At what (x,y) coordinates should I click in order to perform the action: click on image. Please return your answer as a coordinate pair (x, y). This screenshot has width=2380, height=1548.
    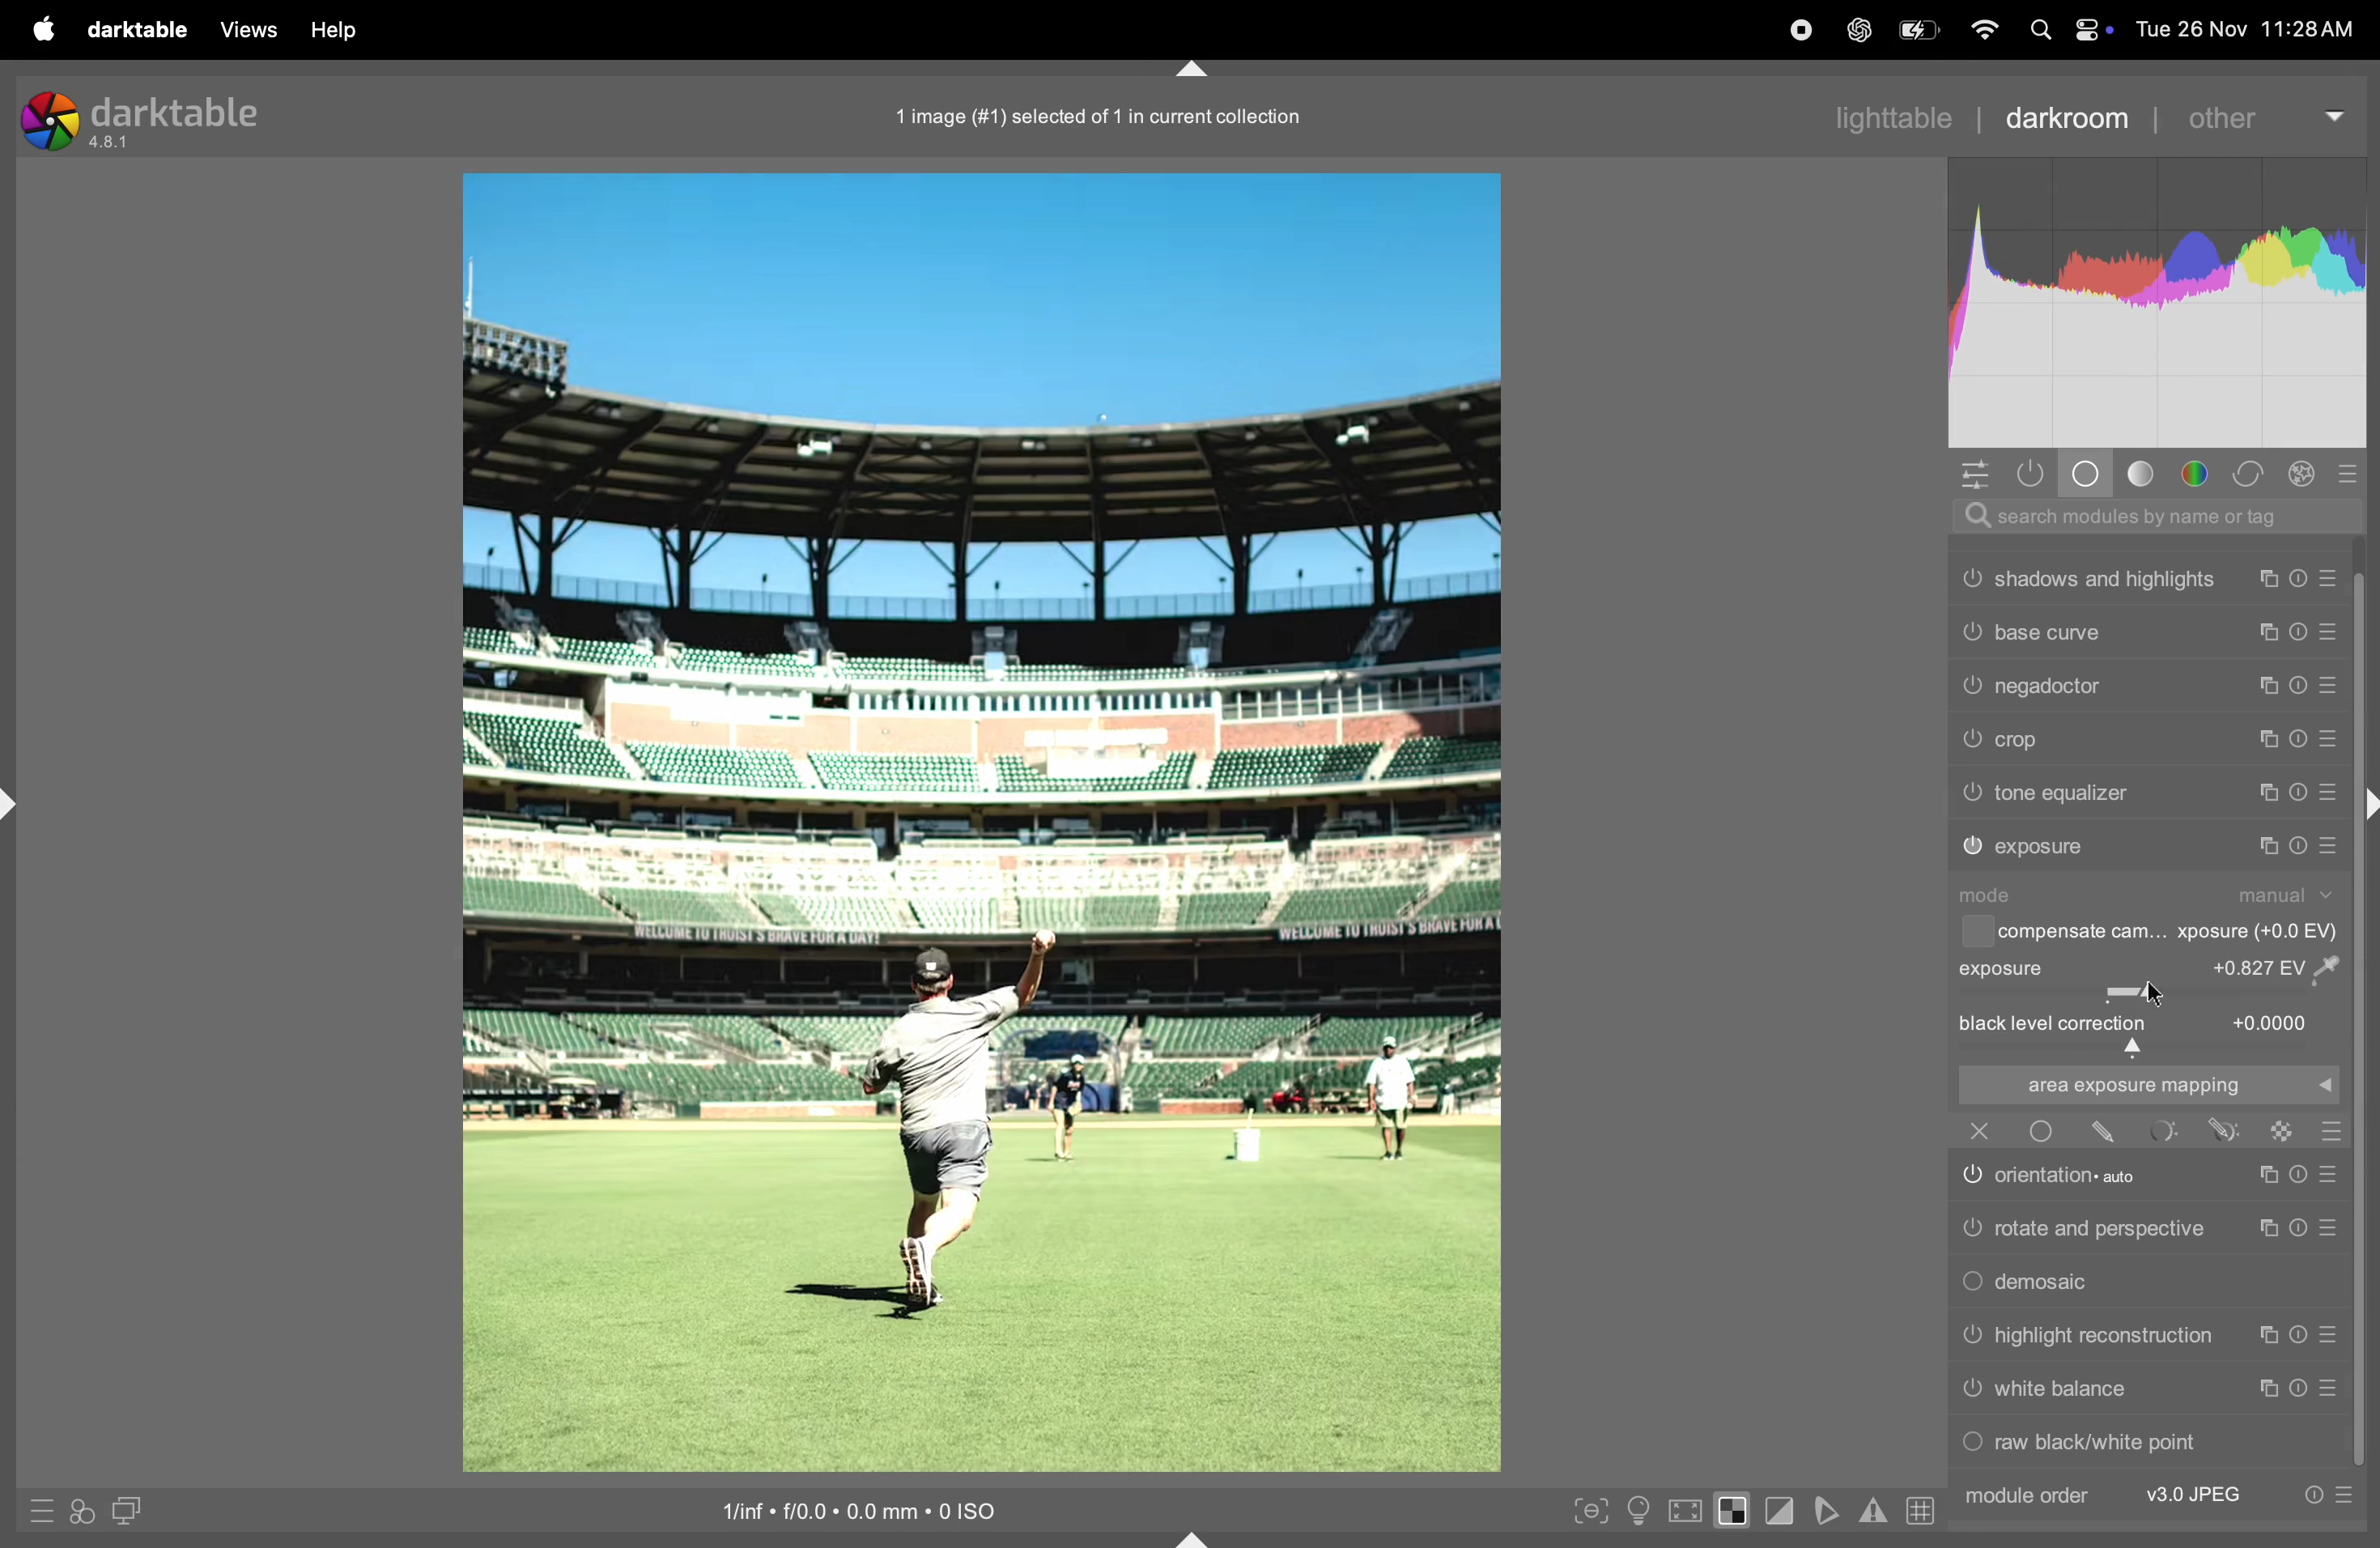
    Looking at the image, I should click on (979, 823).